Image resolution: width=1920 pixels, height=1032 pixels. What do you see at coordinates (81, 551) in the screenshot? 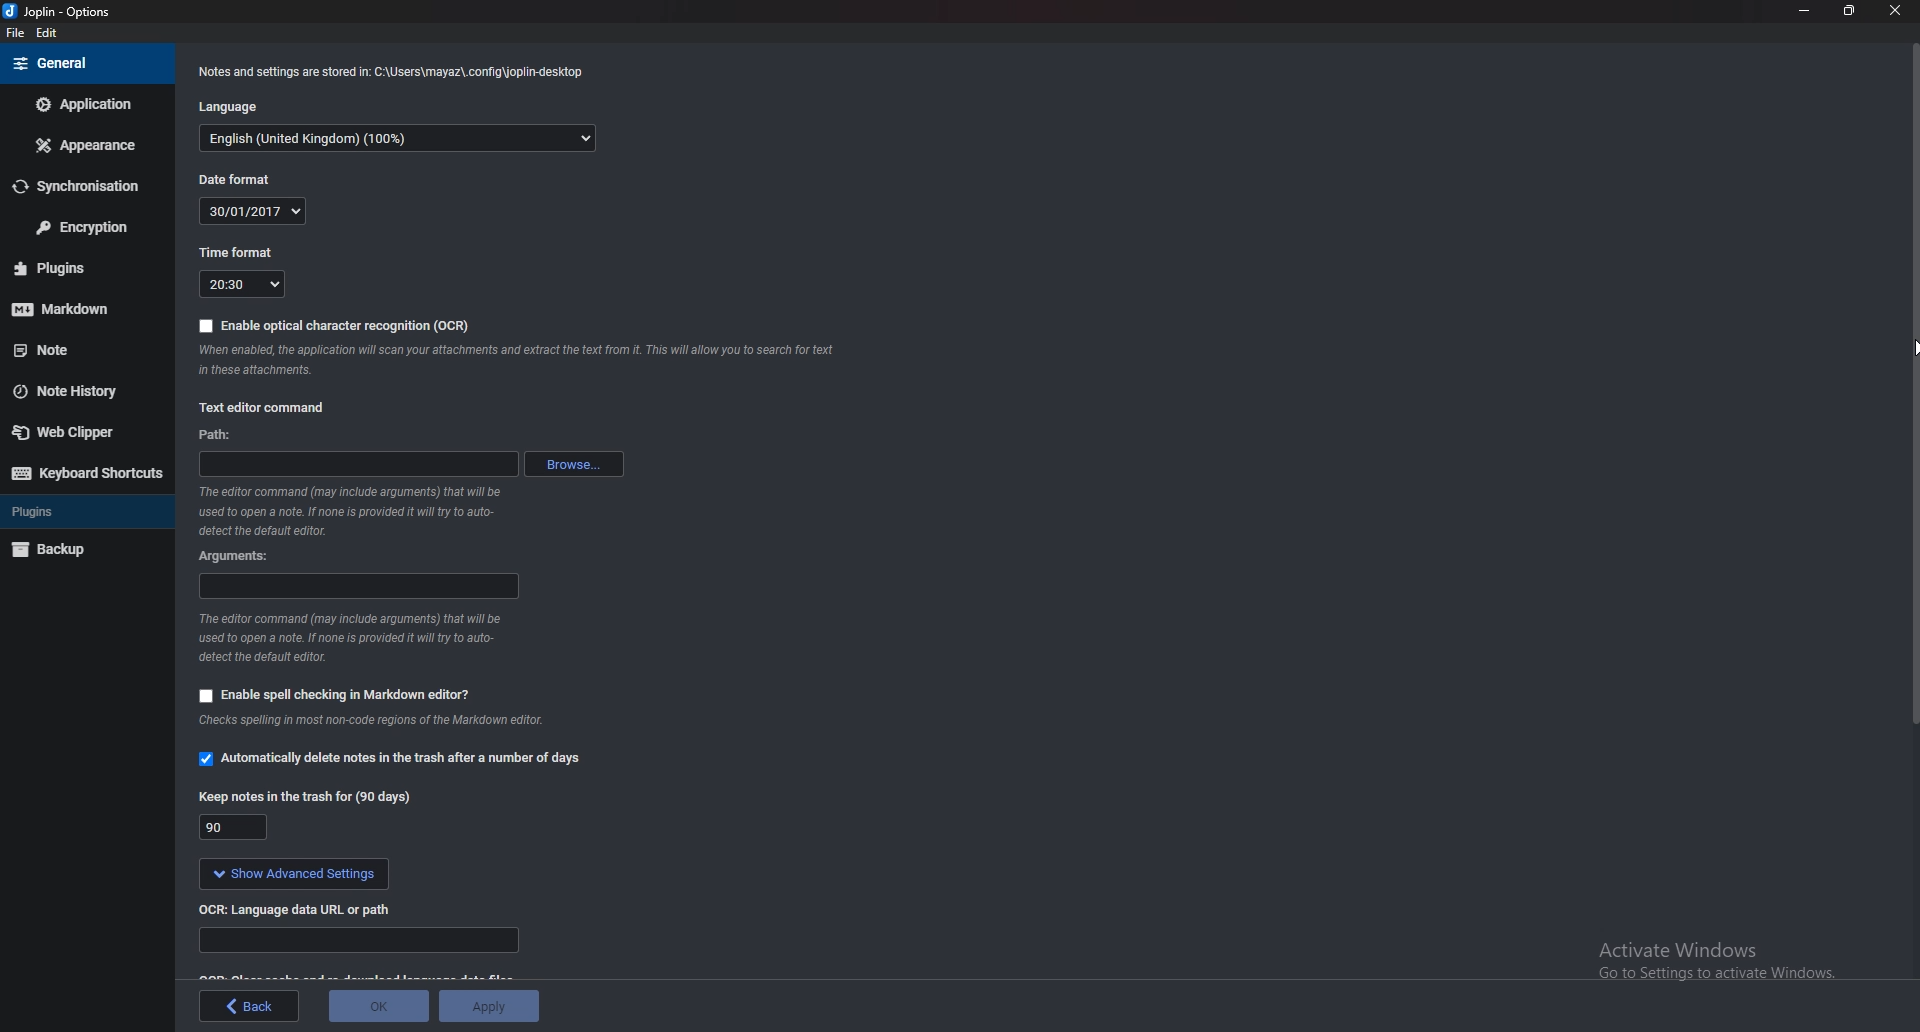
I see `Back up` at bounding box center [81, 551].